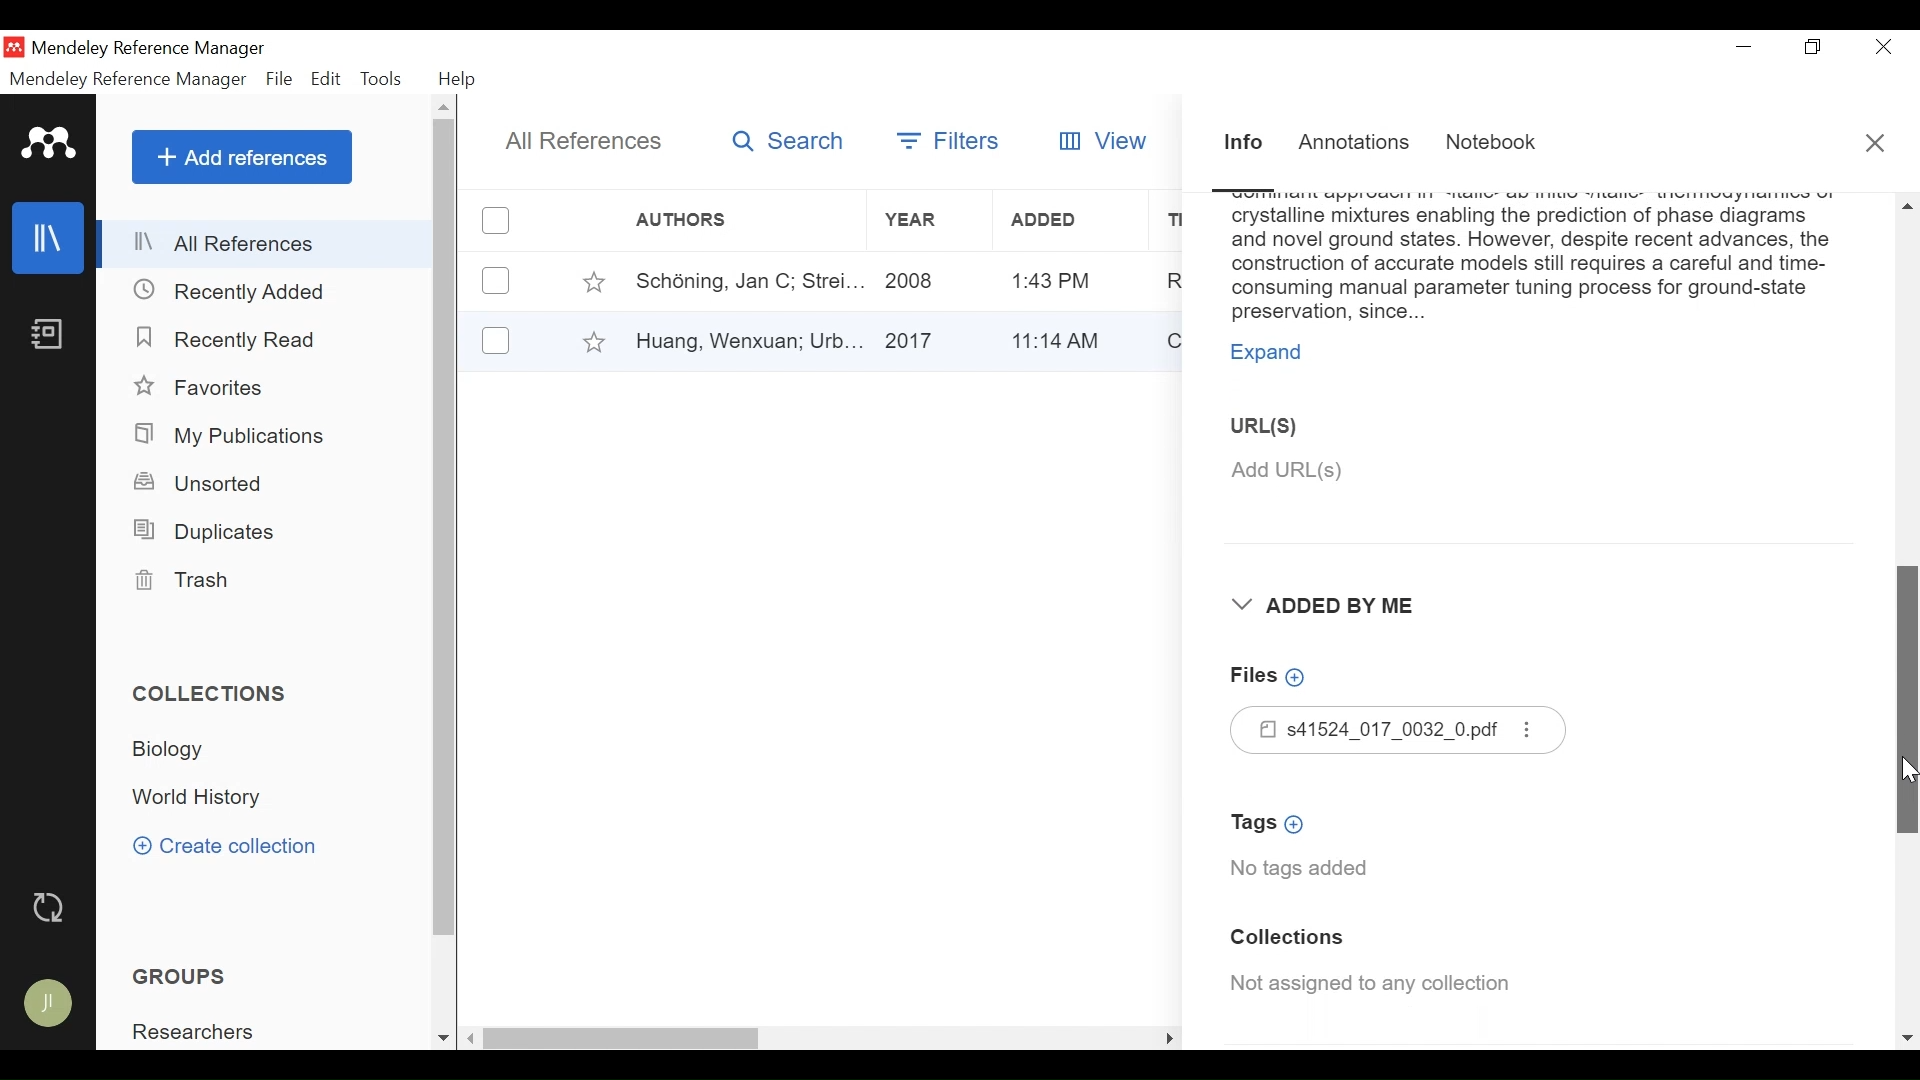  What do you see at coordinates (200, 799) in the screenshot?
I see `Collection` at bounding box center [200, 799].